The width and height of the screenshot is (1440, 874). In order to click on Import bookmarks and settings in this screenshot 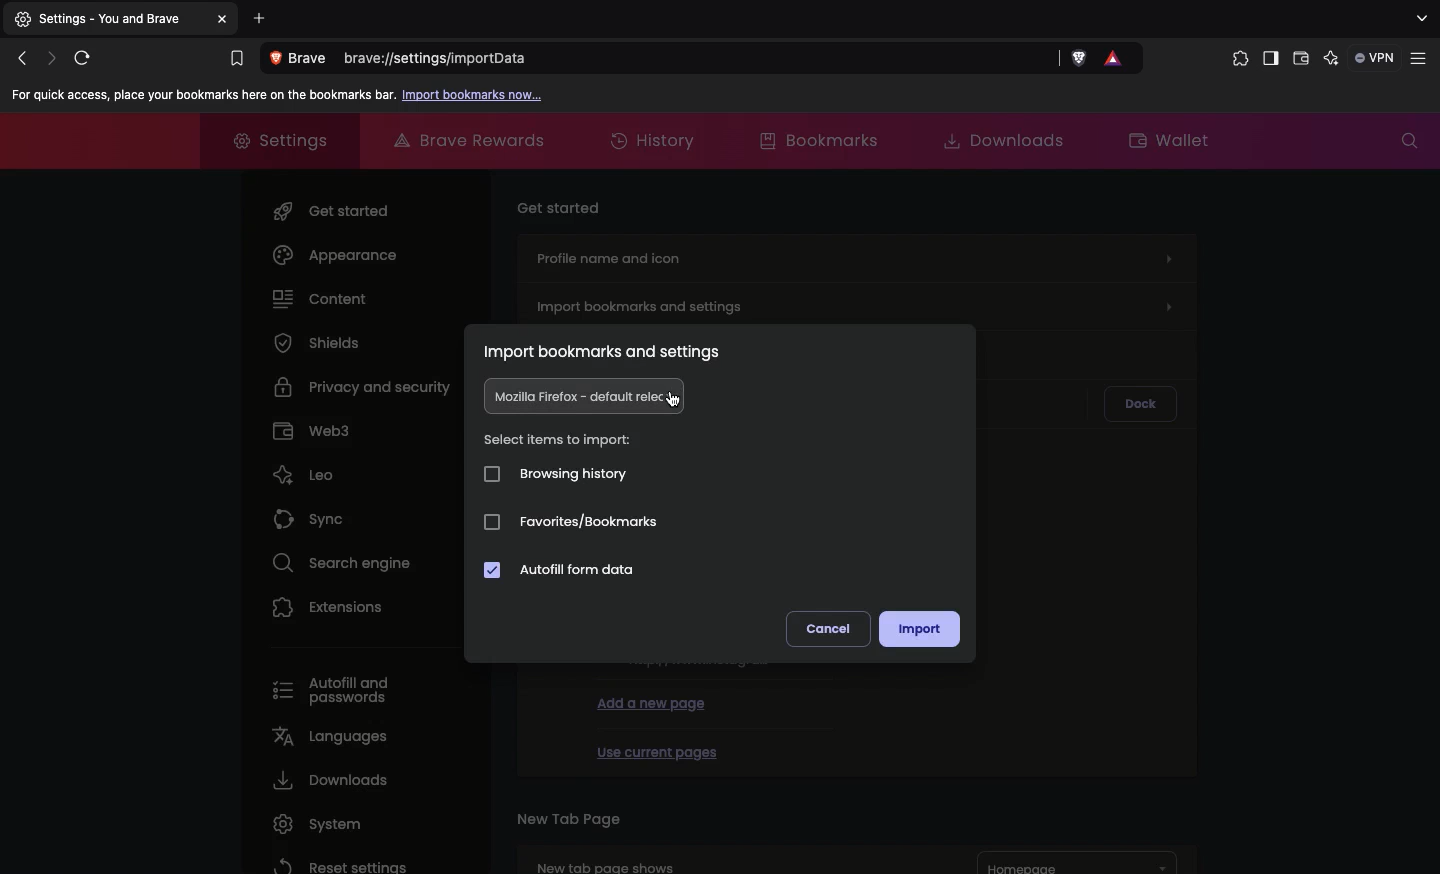, I will do `click(602, 352)`.